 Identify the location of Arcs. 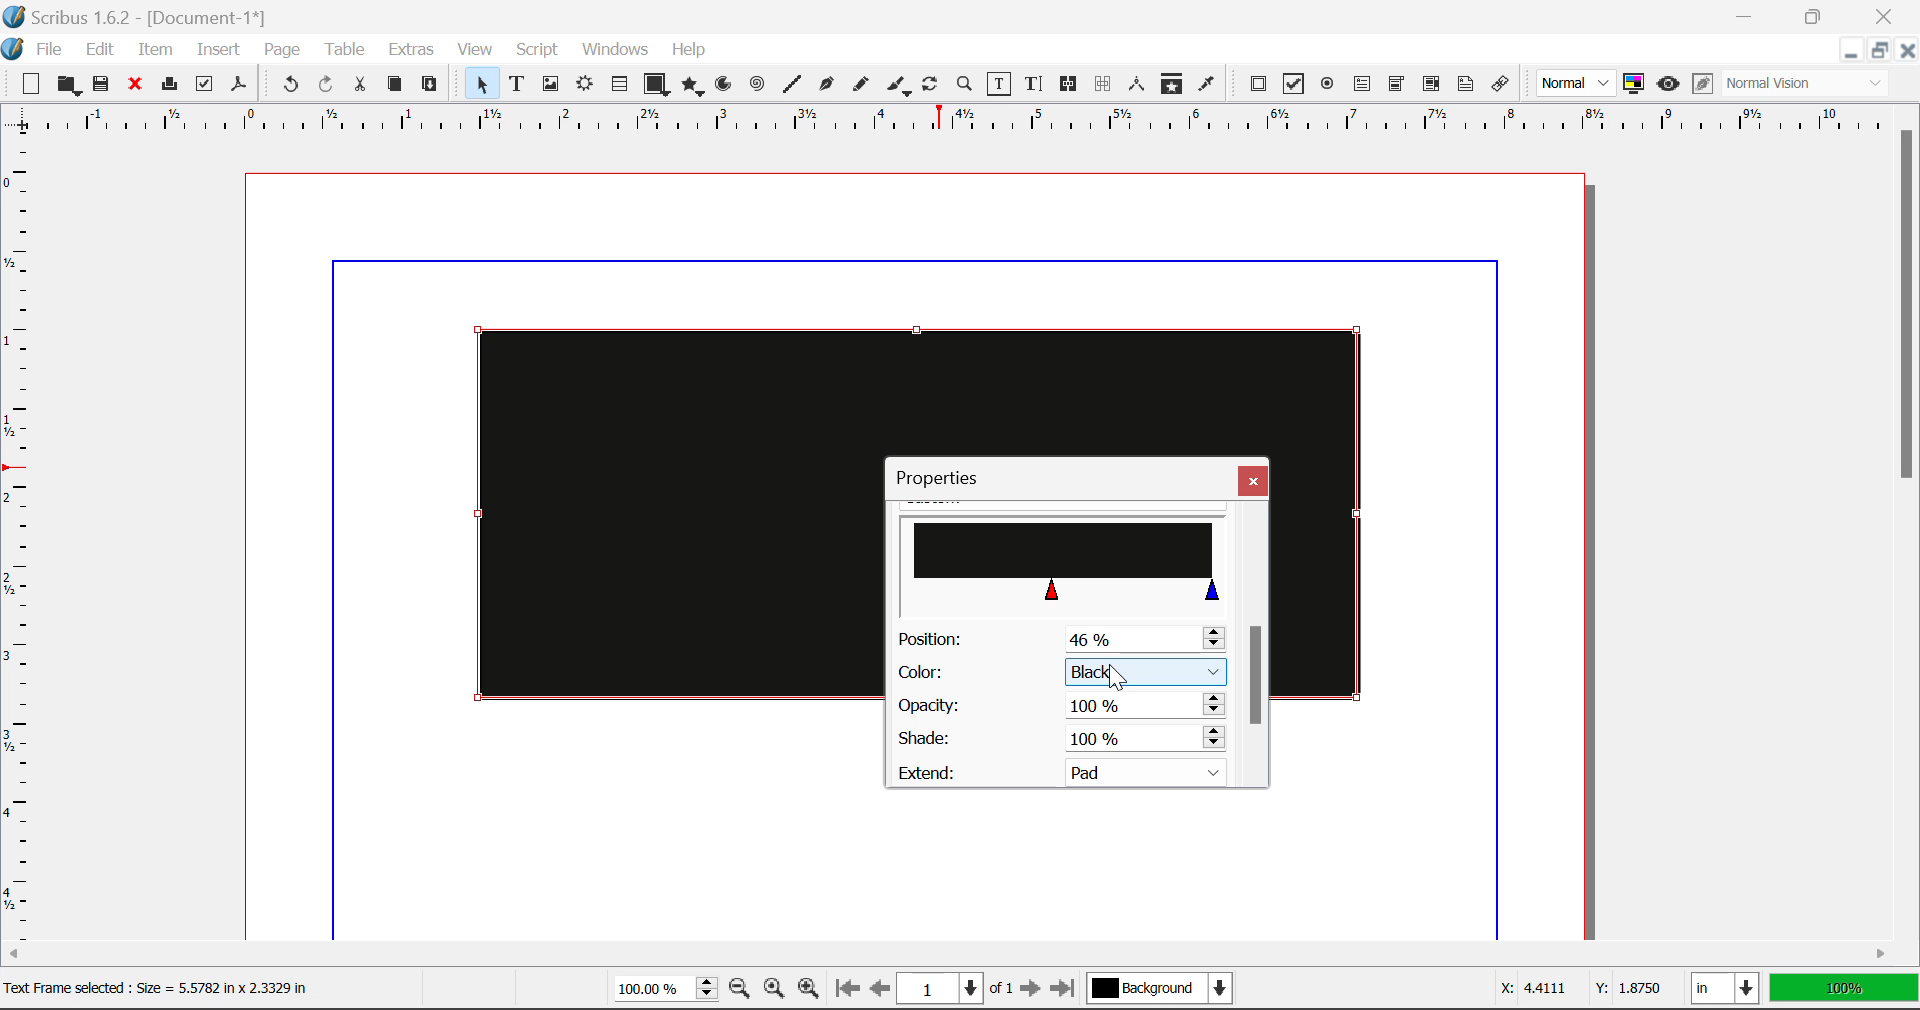
(726, 89).